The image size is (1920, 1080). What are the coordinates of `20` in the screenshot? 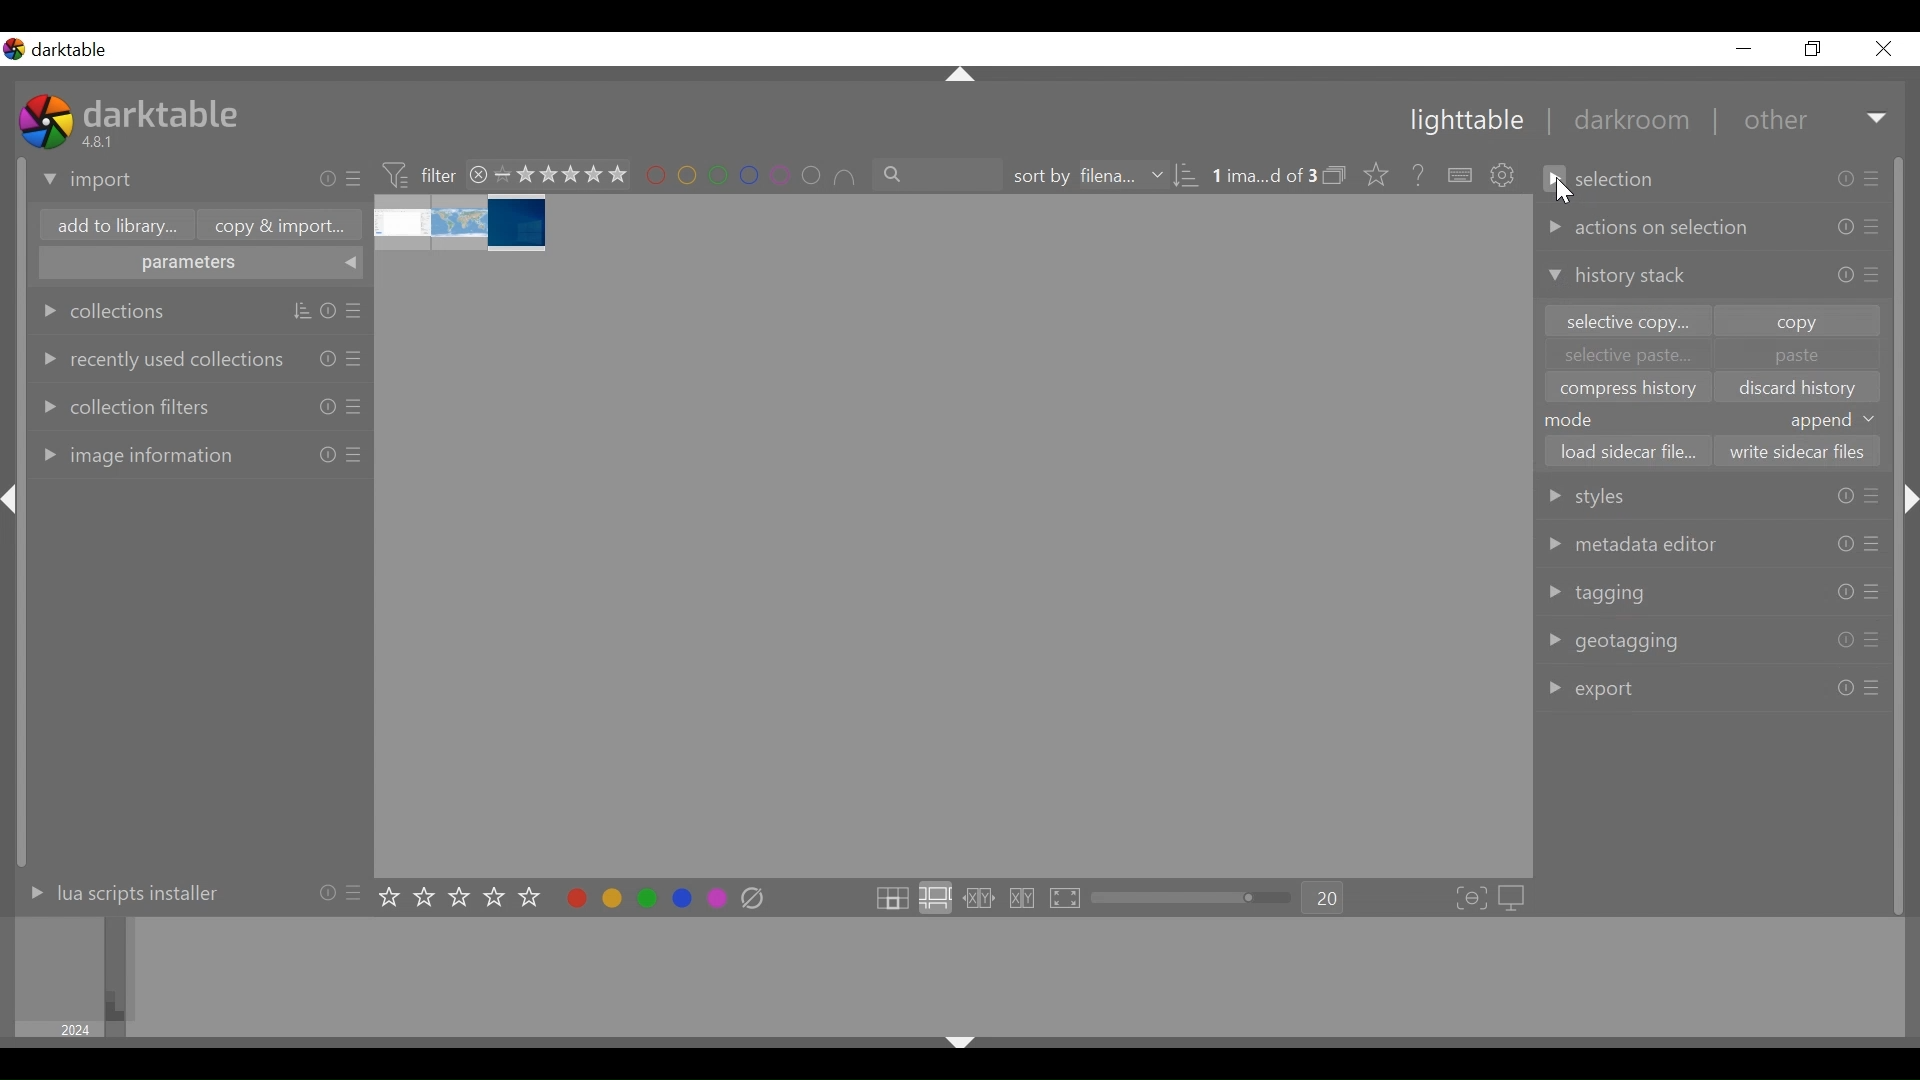 It's located at (1324, 899).